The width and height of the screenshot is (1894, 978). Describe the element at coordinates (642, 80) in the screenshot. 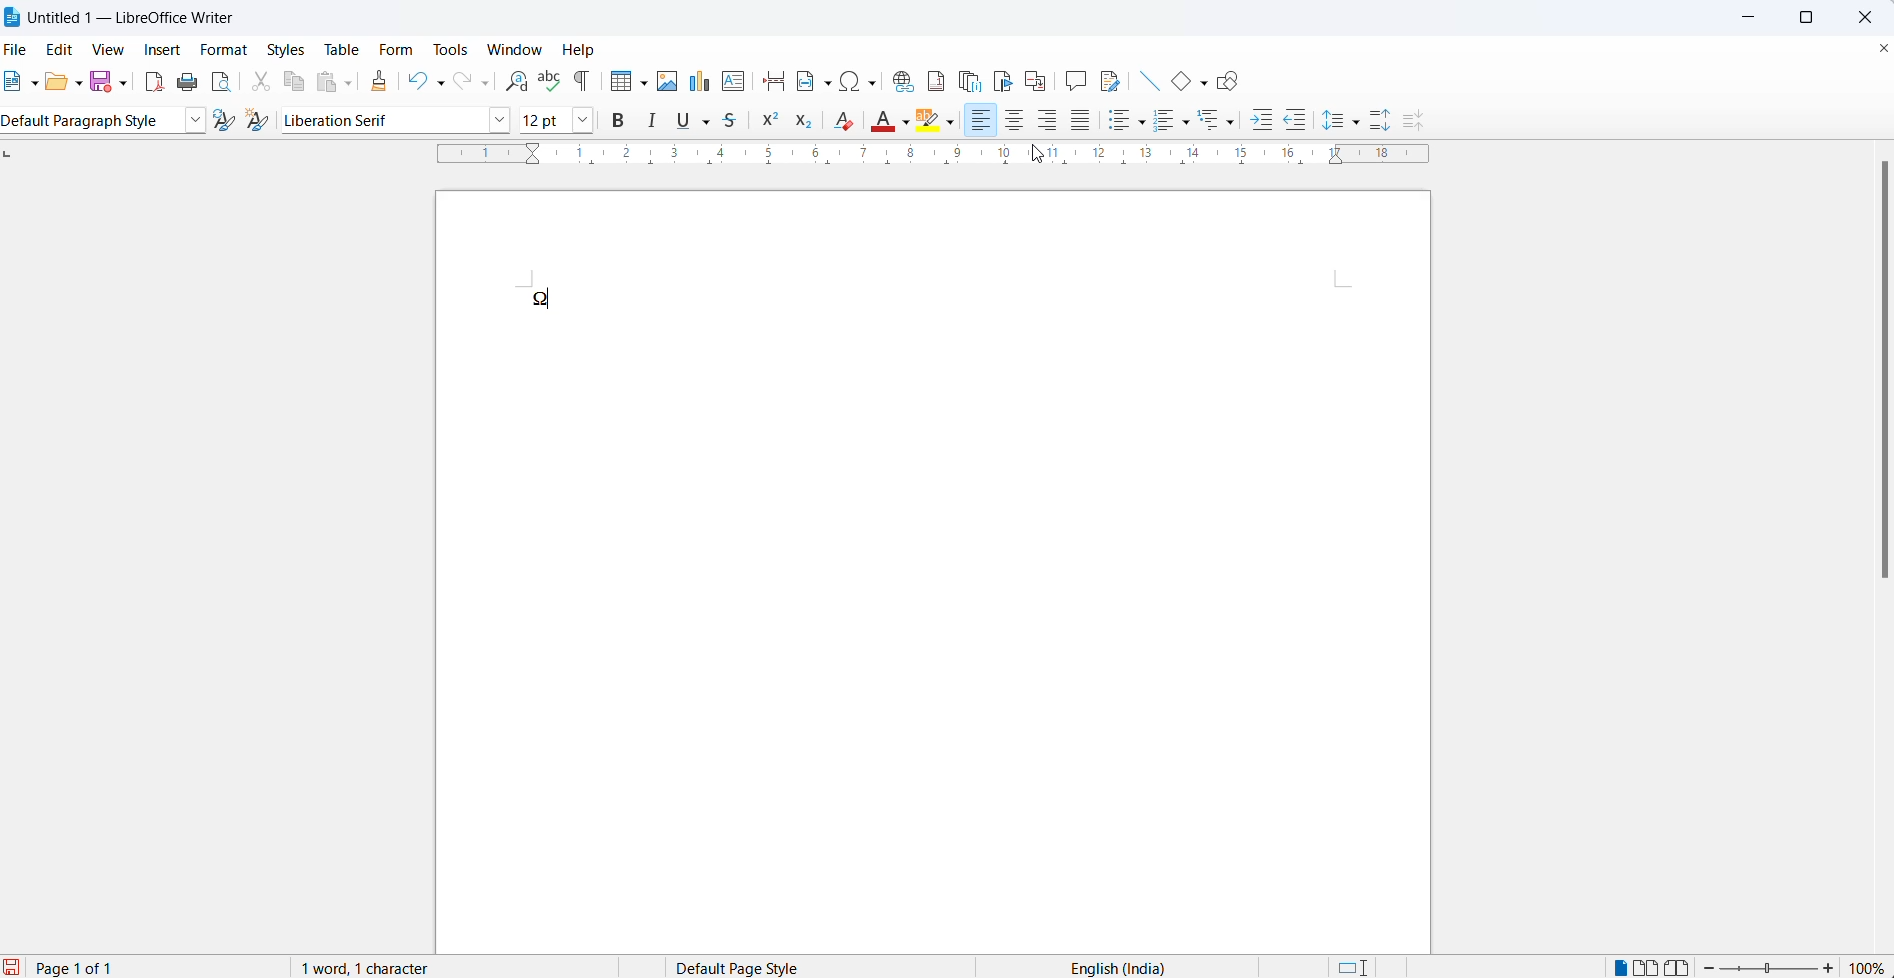

I see `cell grid` at that location.